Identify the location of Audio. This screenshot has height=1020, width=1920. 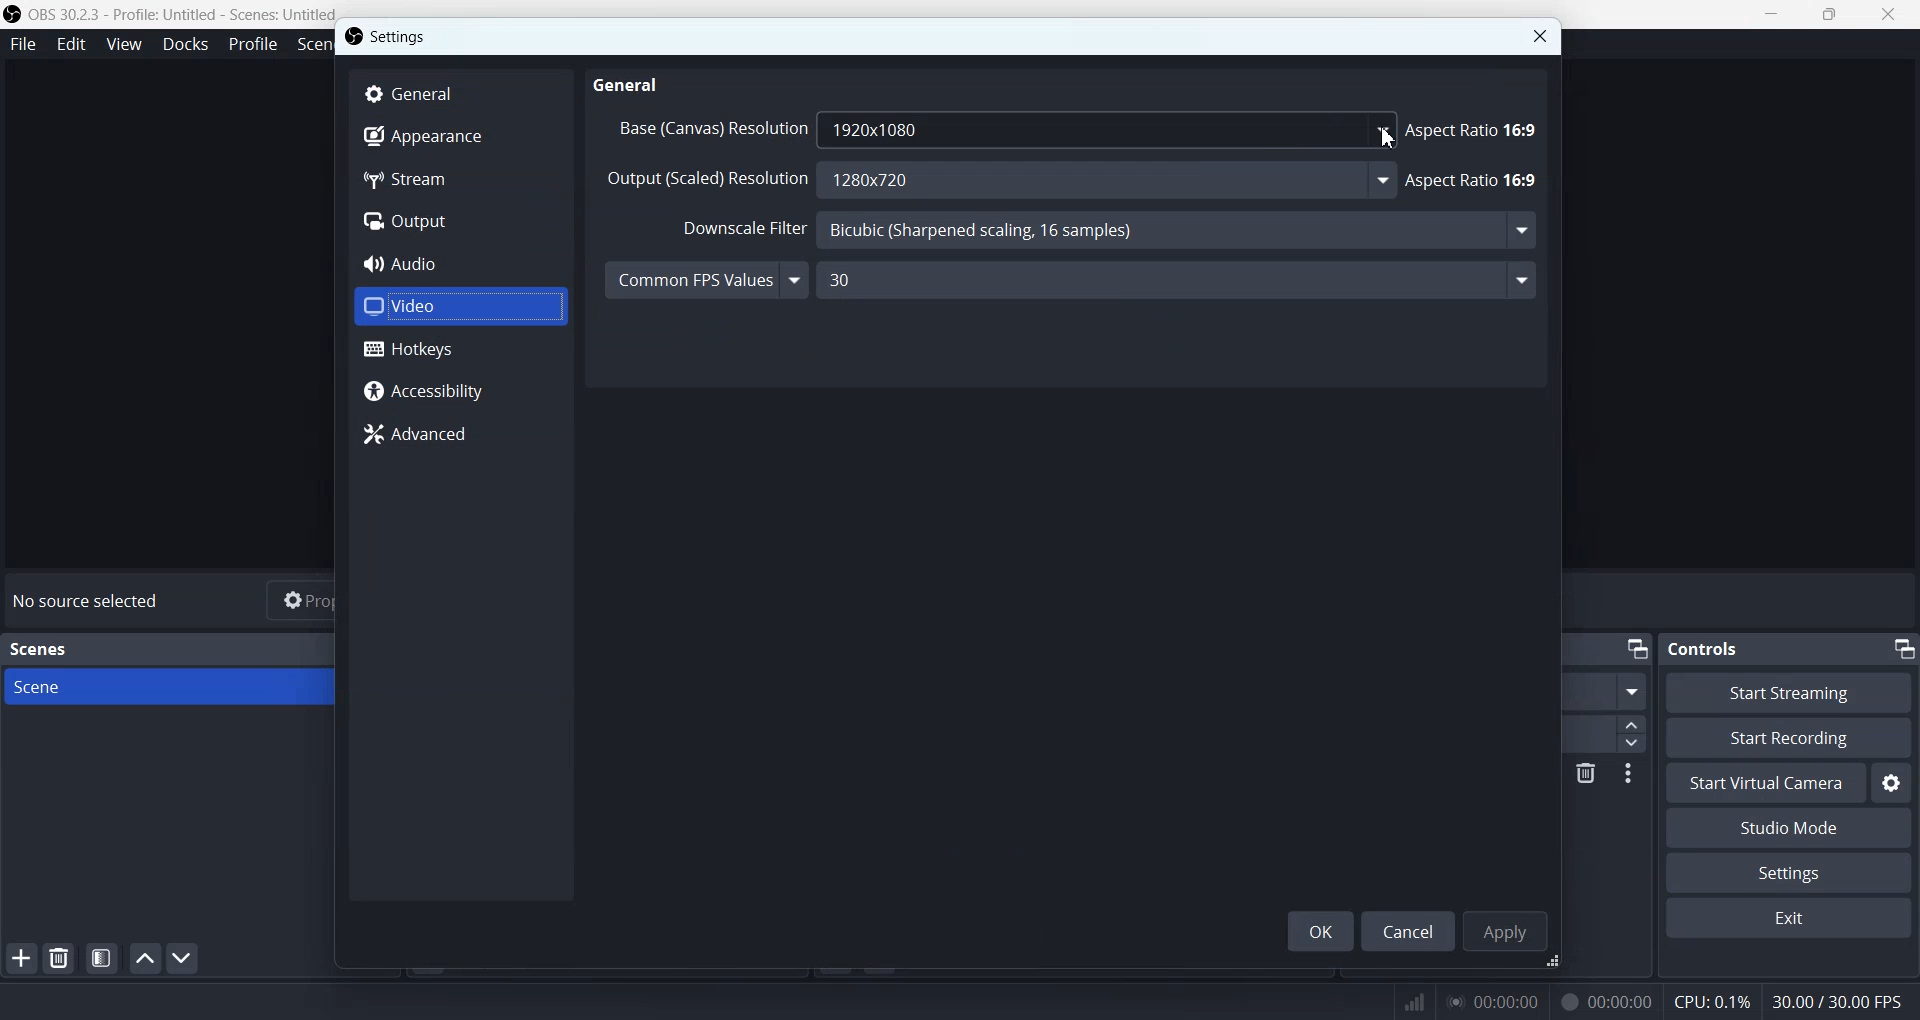
(459, 264).